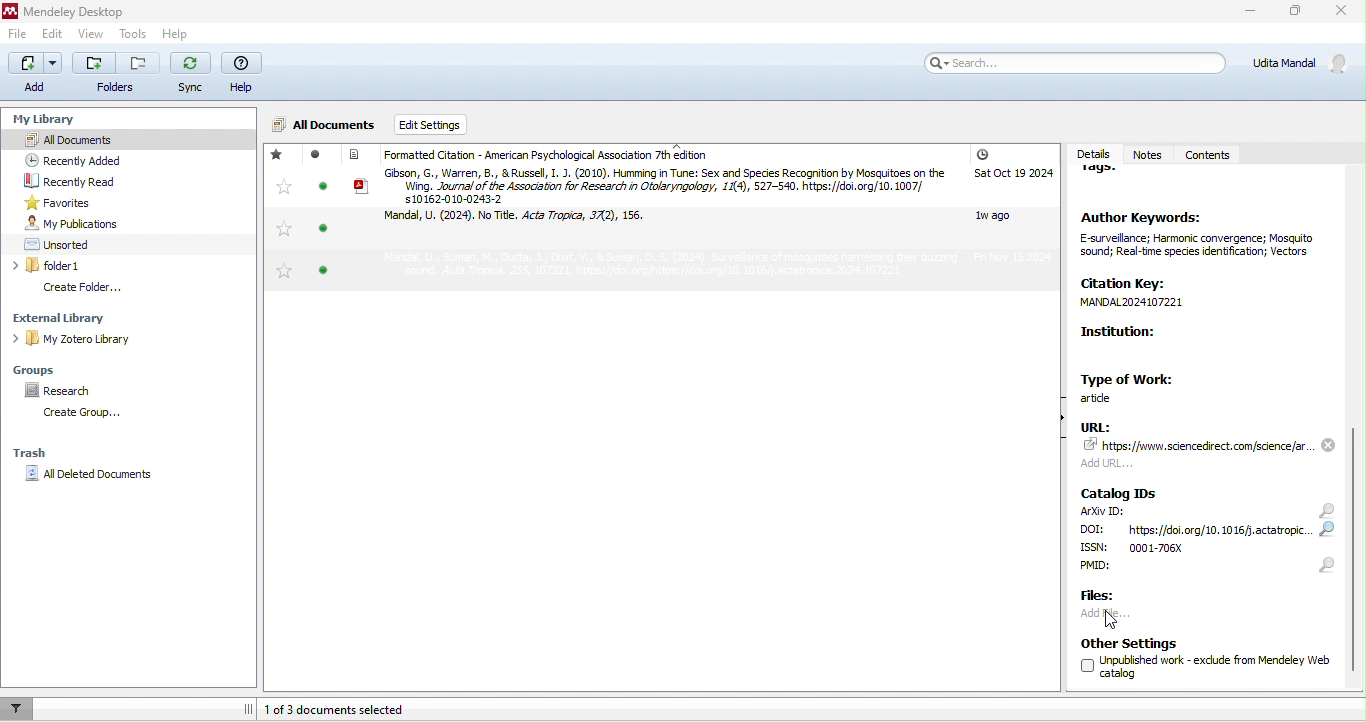 The image size is (1366, 722). What do you see at coordinates (99, 287) in the screenshot?
I see `create folder` at bounding box center [99, 287].